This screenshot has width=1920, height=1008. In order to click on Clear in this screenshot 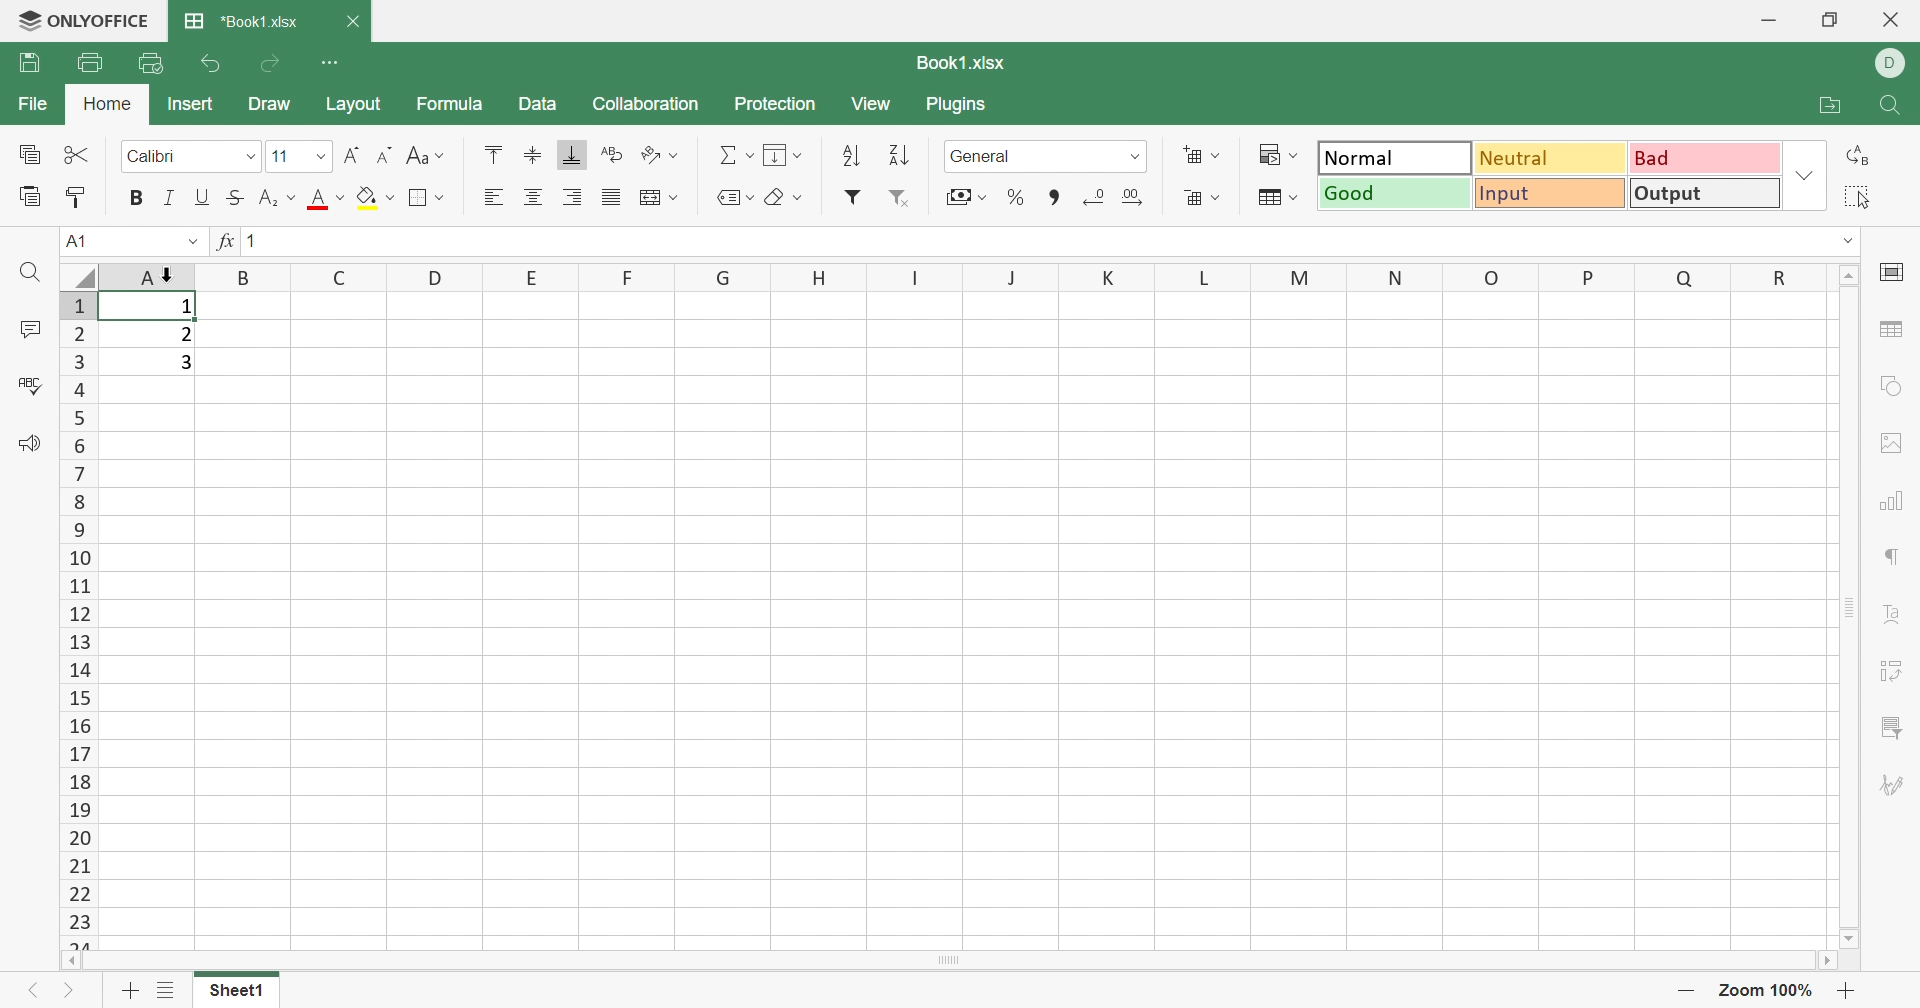, I will do `click(783, 199)`.